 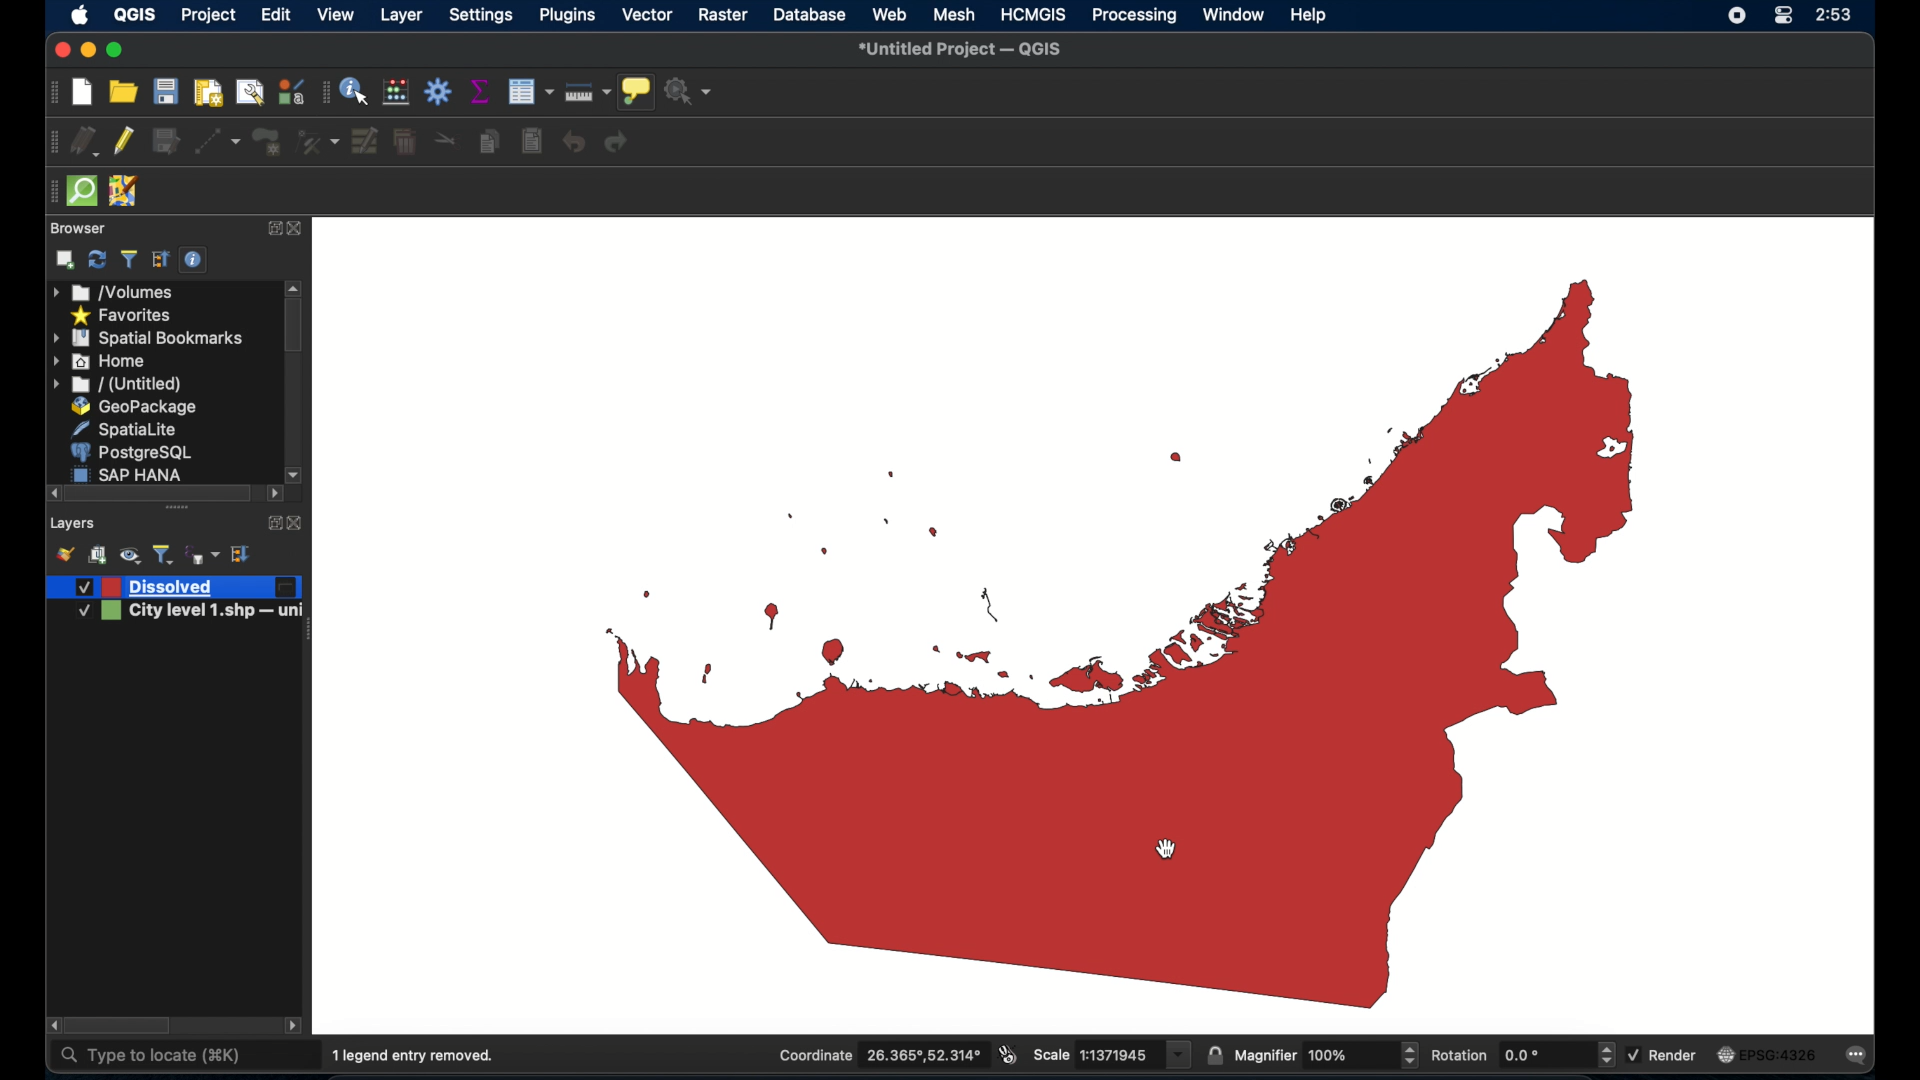 I want to click on scroll right arrow, so click(x=295, y=473).